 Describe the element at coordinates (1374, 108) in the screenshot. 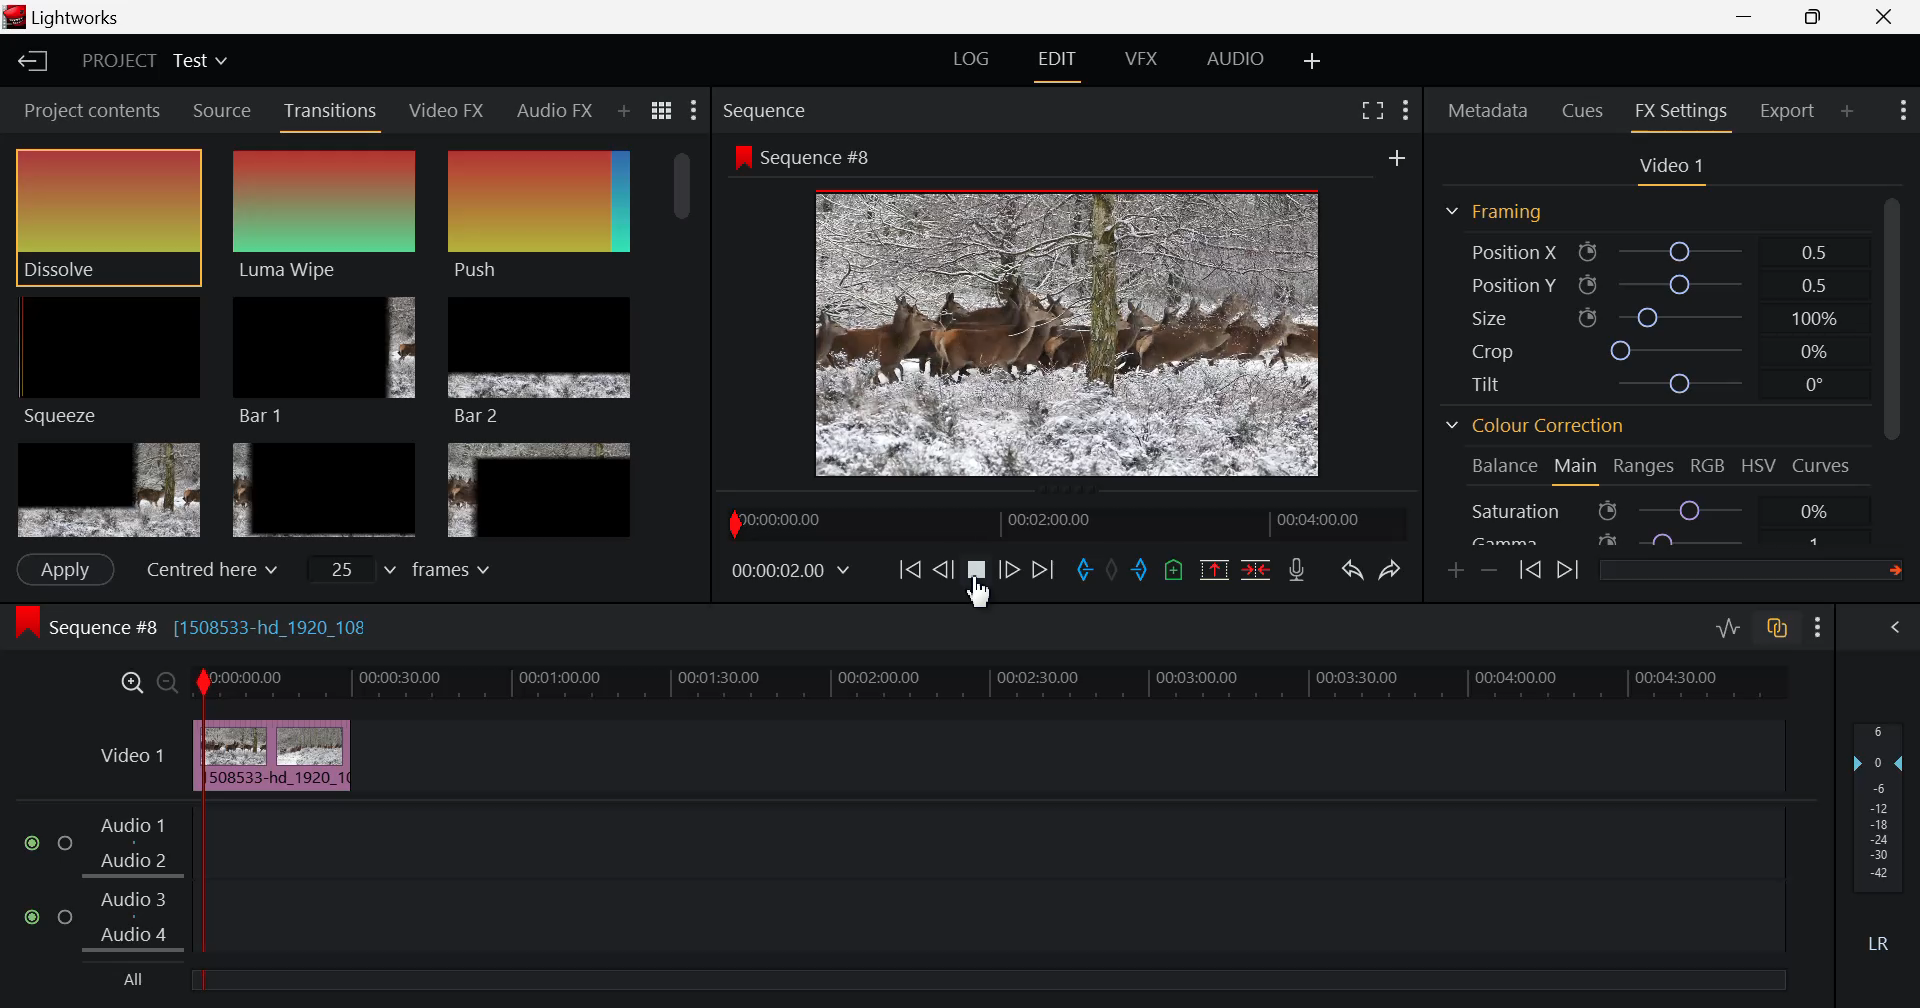

I see `Full Screen` at that location.